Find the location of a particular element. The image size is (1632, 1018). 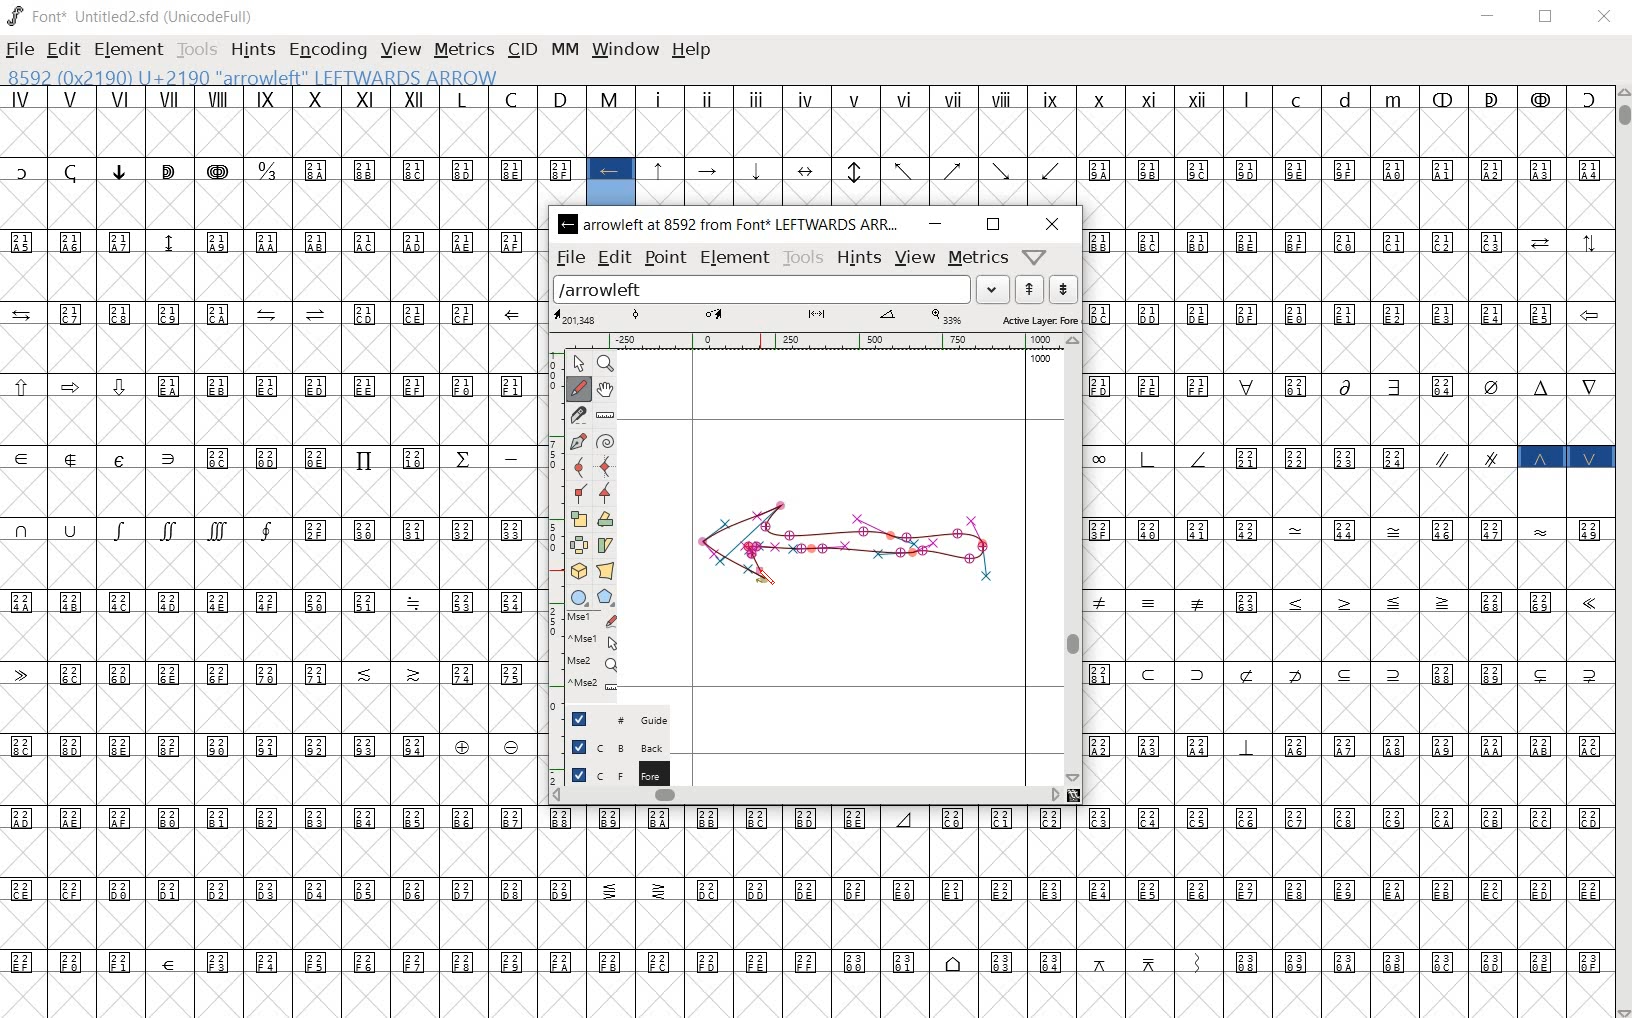

glyph name is located at coordinates (270, 76).